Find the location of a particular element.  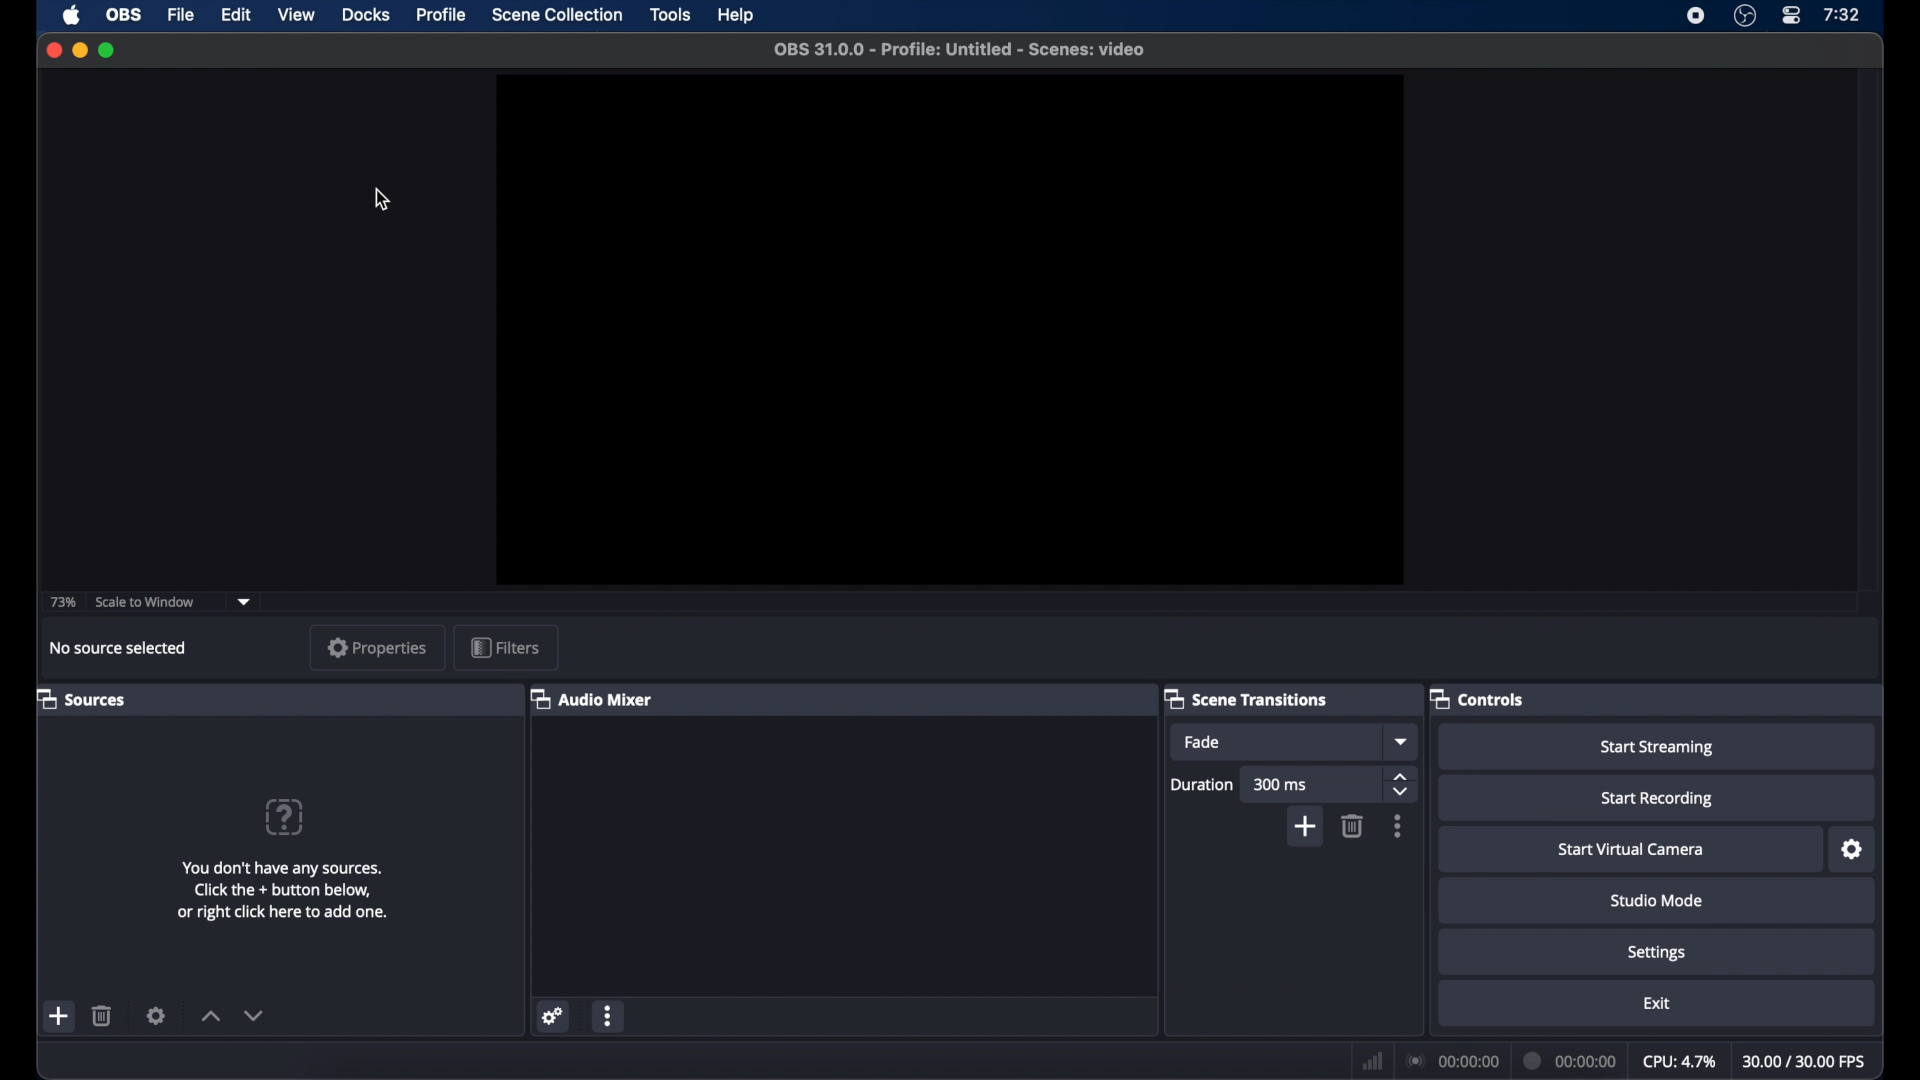

control center is located at coordinates (1792, 16).